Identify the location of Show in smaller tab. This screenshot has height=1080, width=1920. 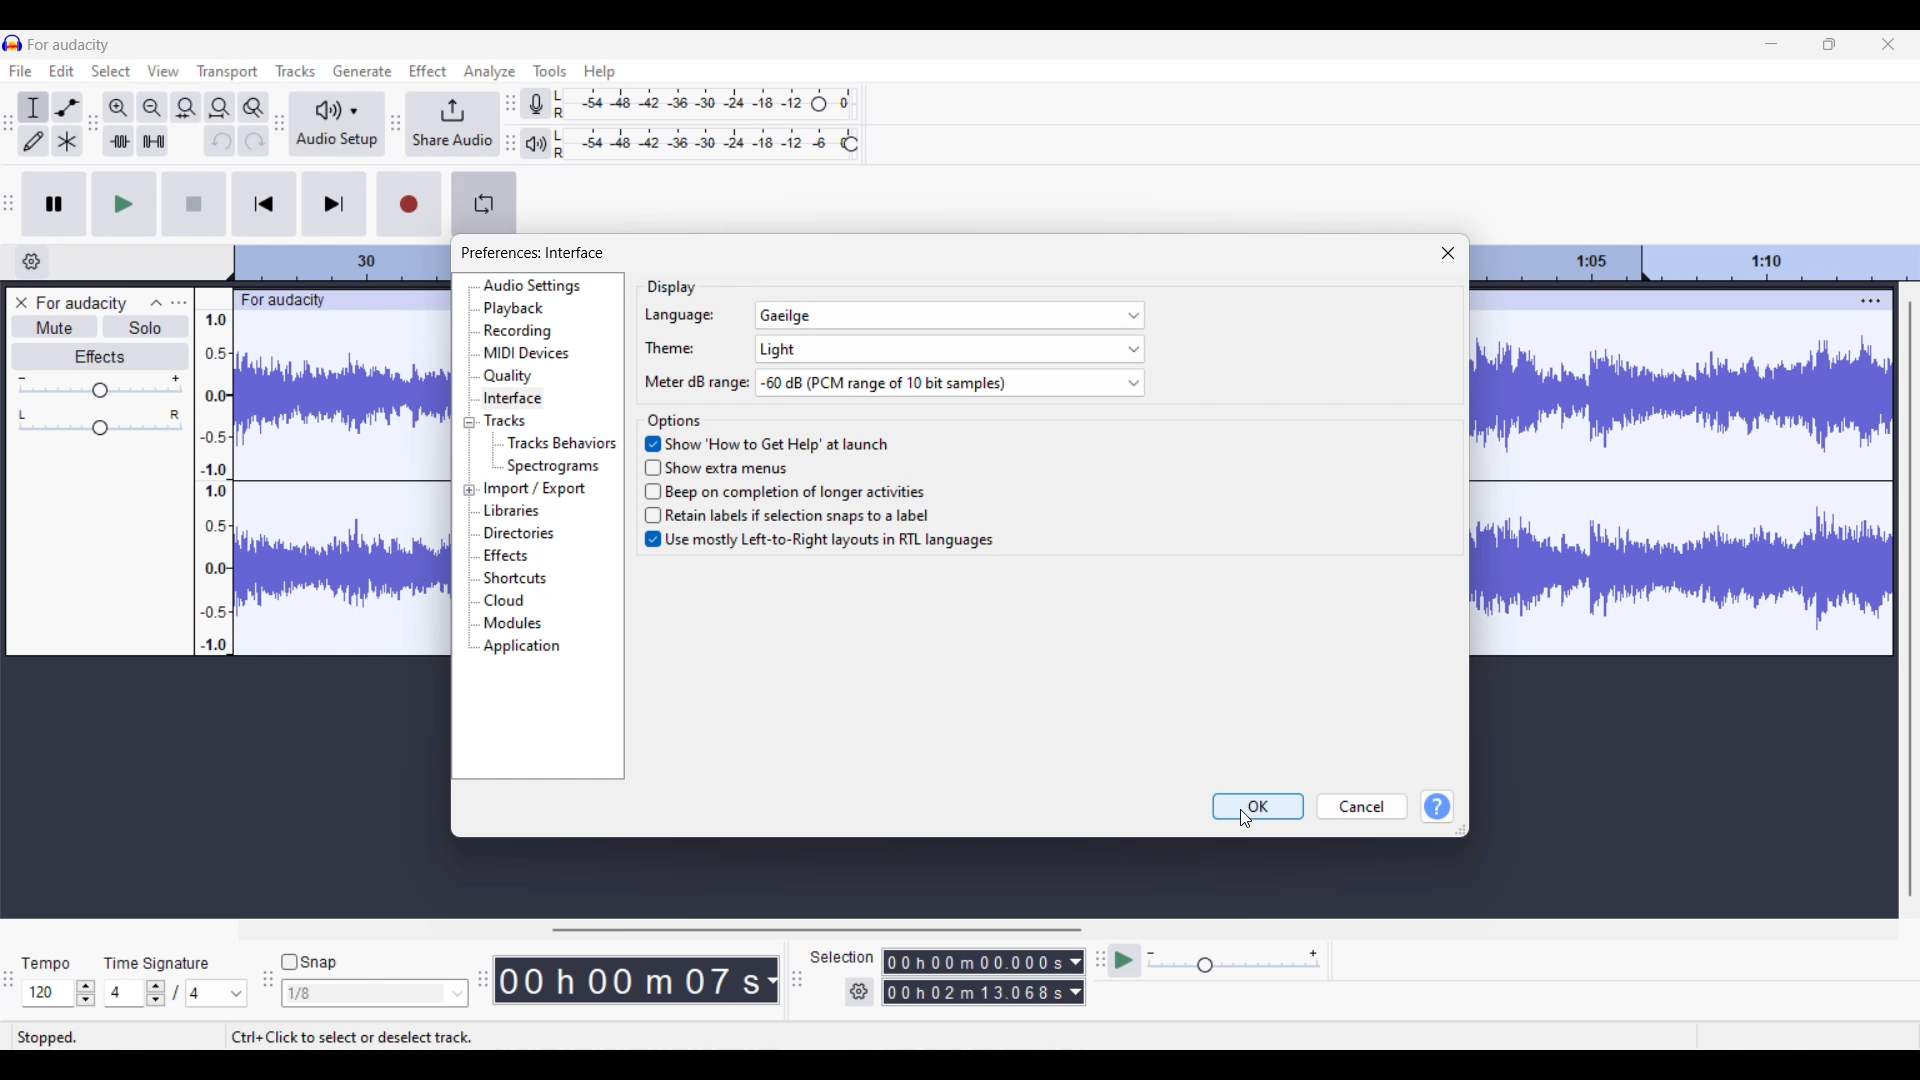
(1829, 44).